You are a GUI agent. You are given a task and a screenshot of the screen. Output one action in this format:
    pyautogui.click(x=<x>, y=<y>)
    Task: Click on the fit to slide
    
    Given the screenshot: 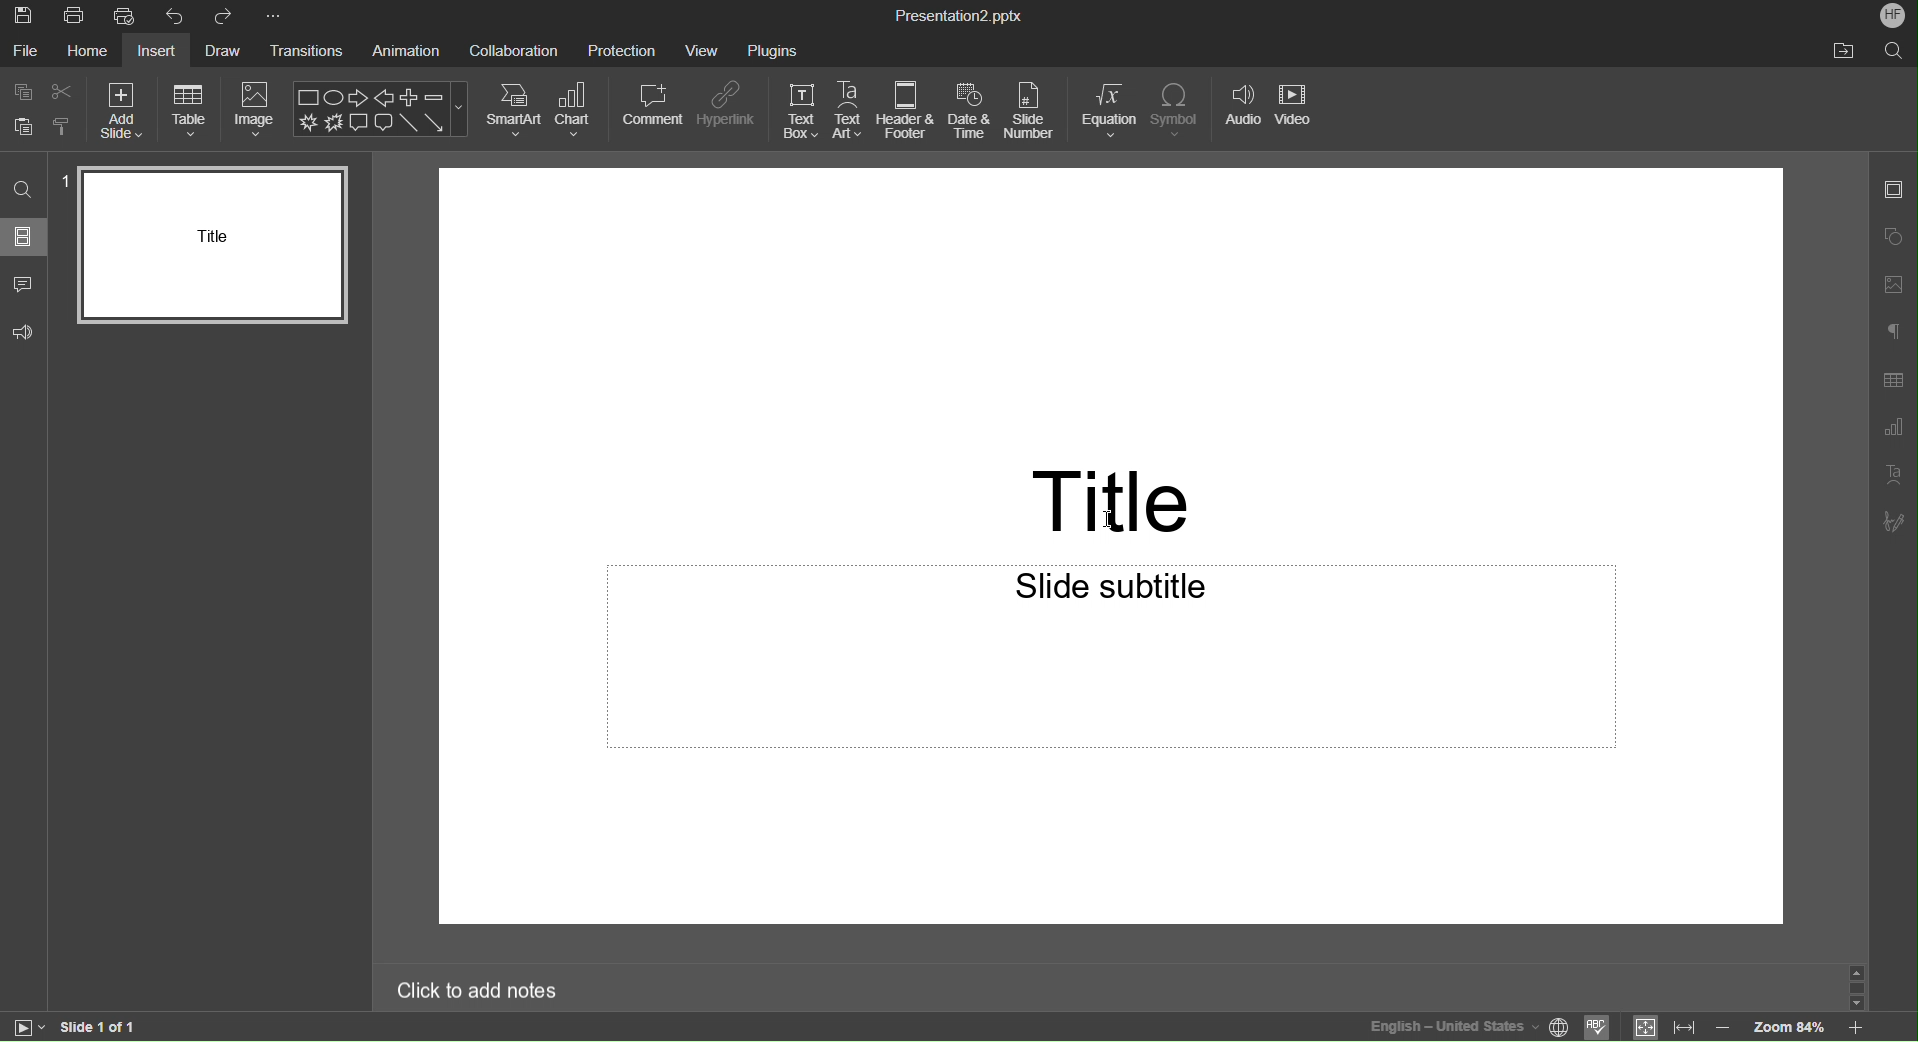 What is the action you would take?
    pyautogui.click(x=1643, y=1027)
    